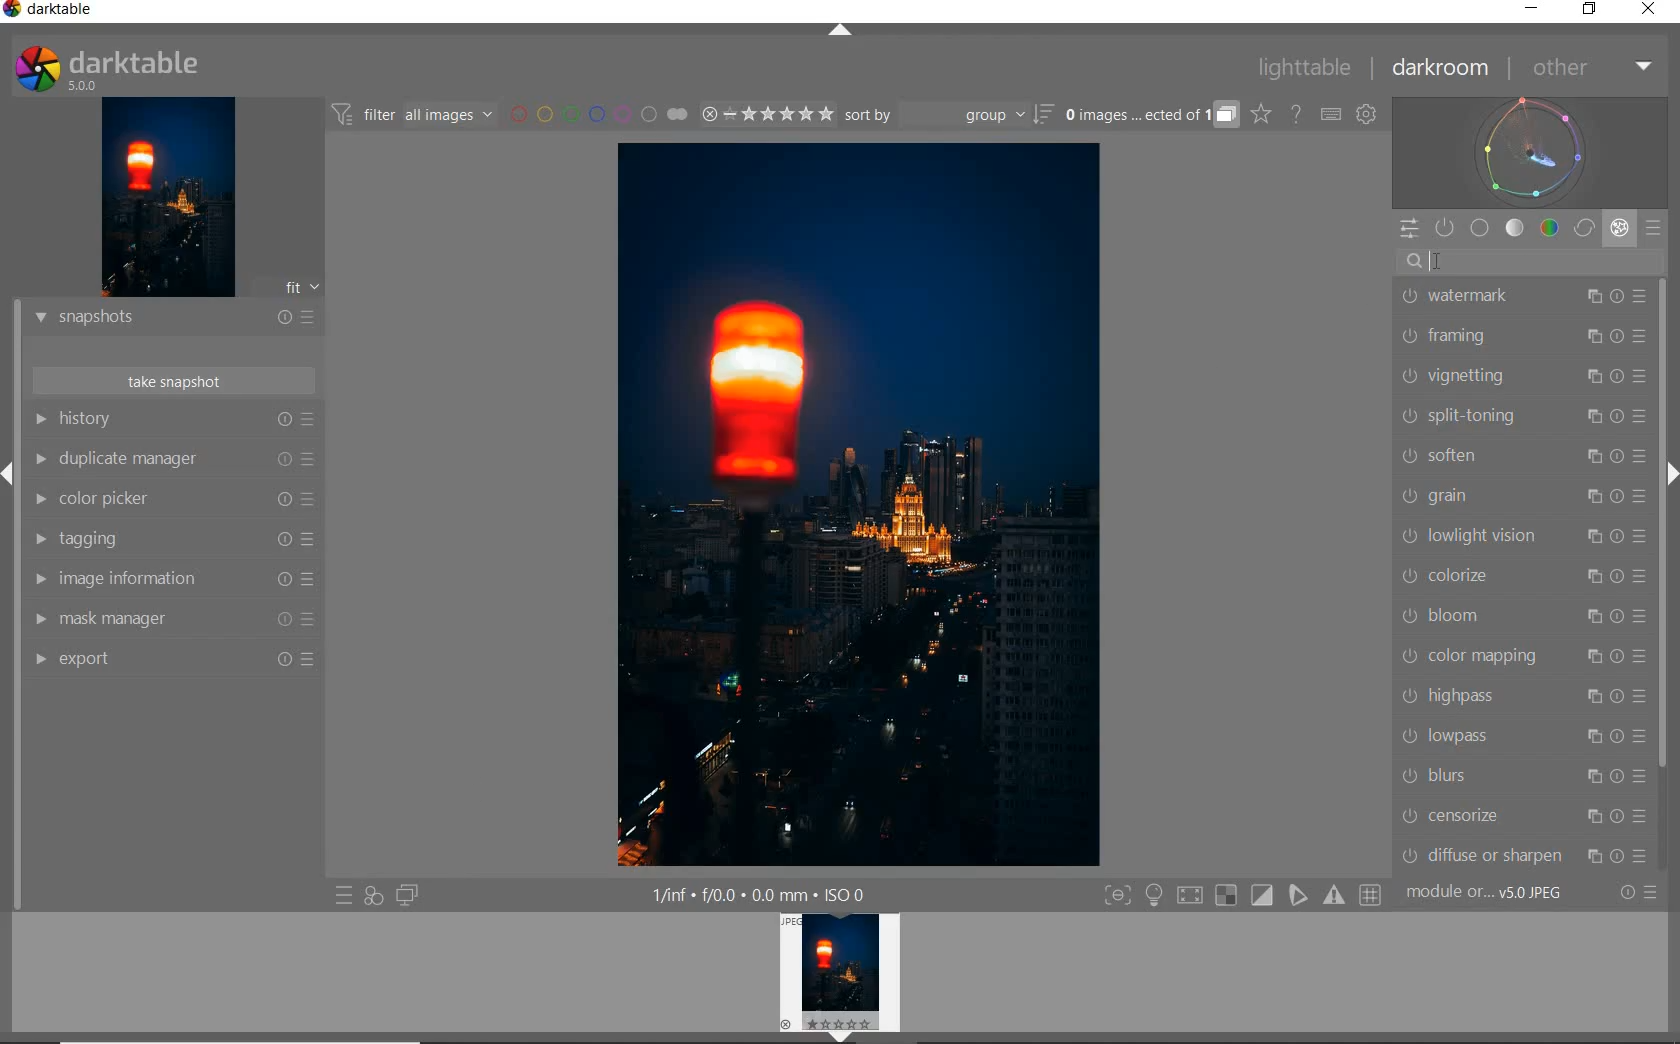 This screenshot has height=1044, width=1680. I want to click on Multiple instance, so click(1591, 335).